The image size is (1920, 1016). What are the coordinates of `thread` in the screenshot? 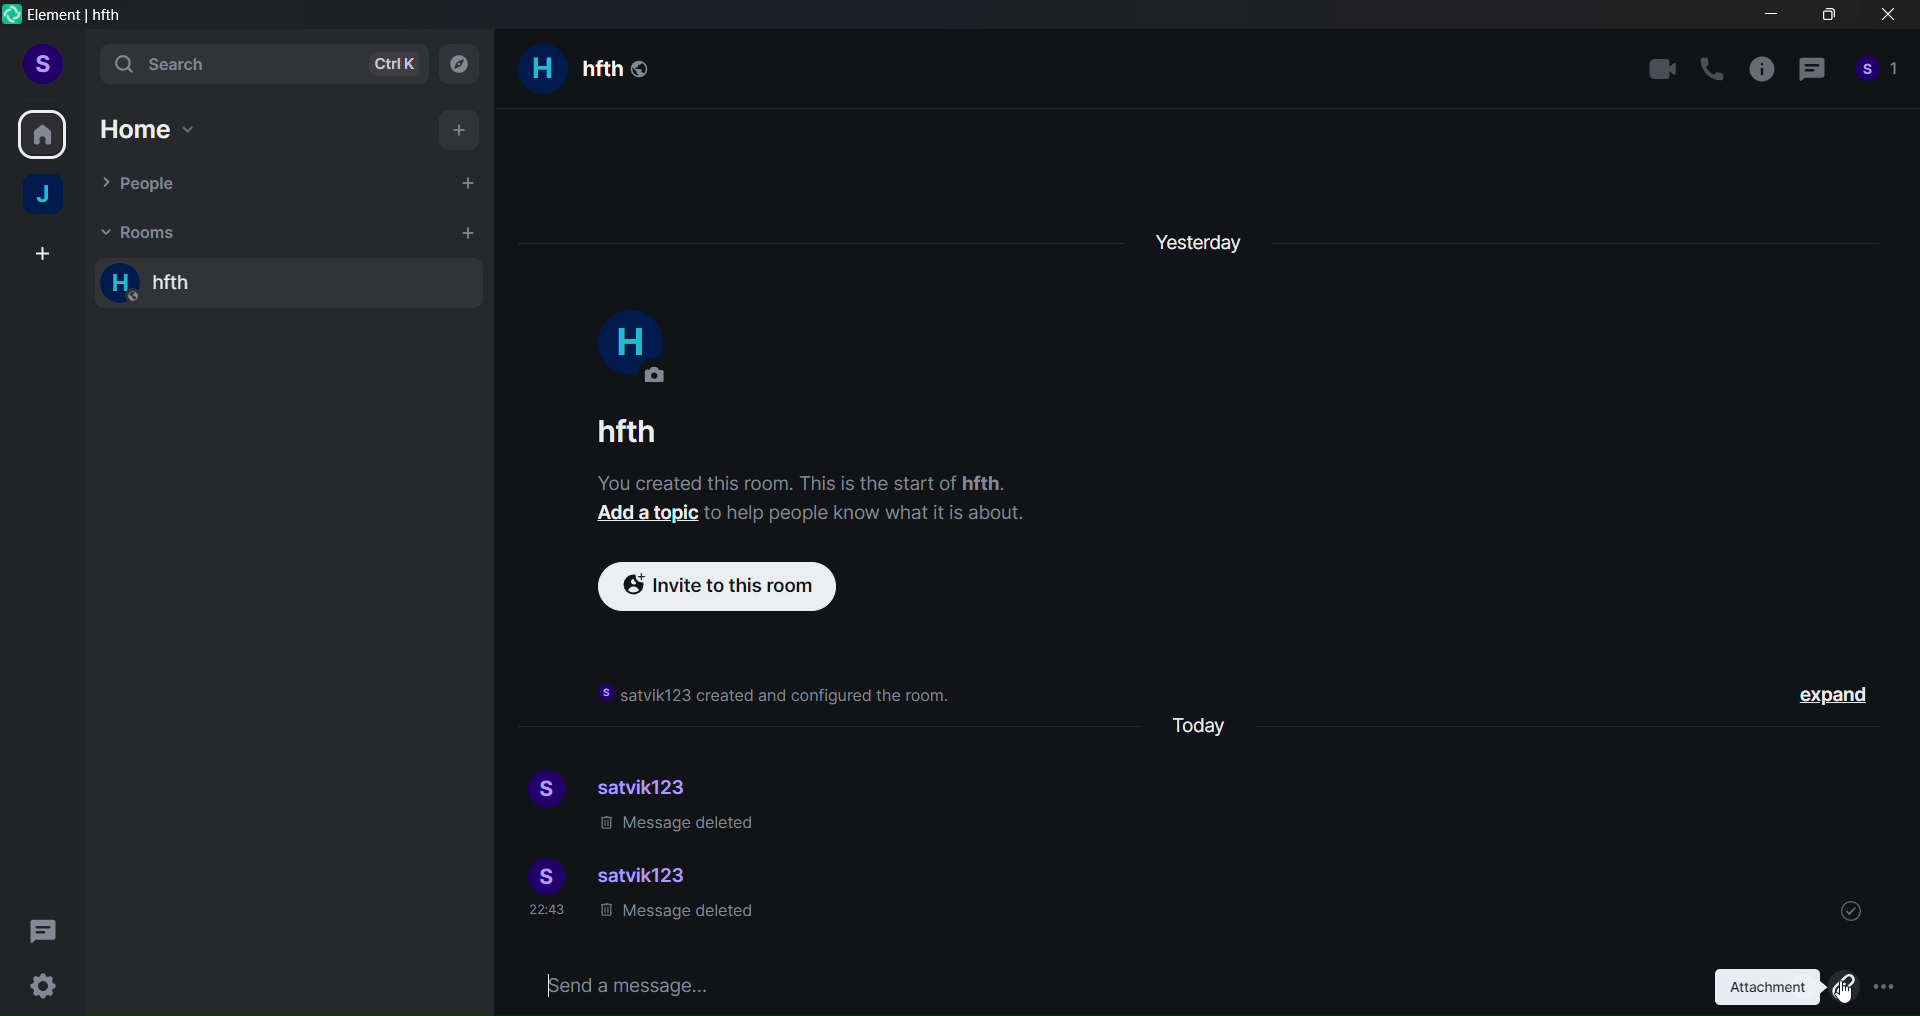 It's located at (1811, 73).